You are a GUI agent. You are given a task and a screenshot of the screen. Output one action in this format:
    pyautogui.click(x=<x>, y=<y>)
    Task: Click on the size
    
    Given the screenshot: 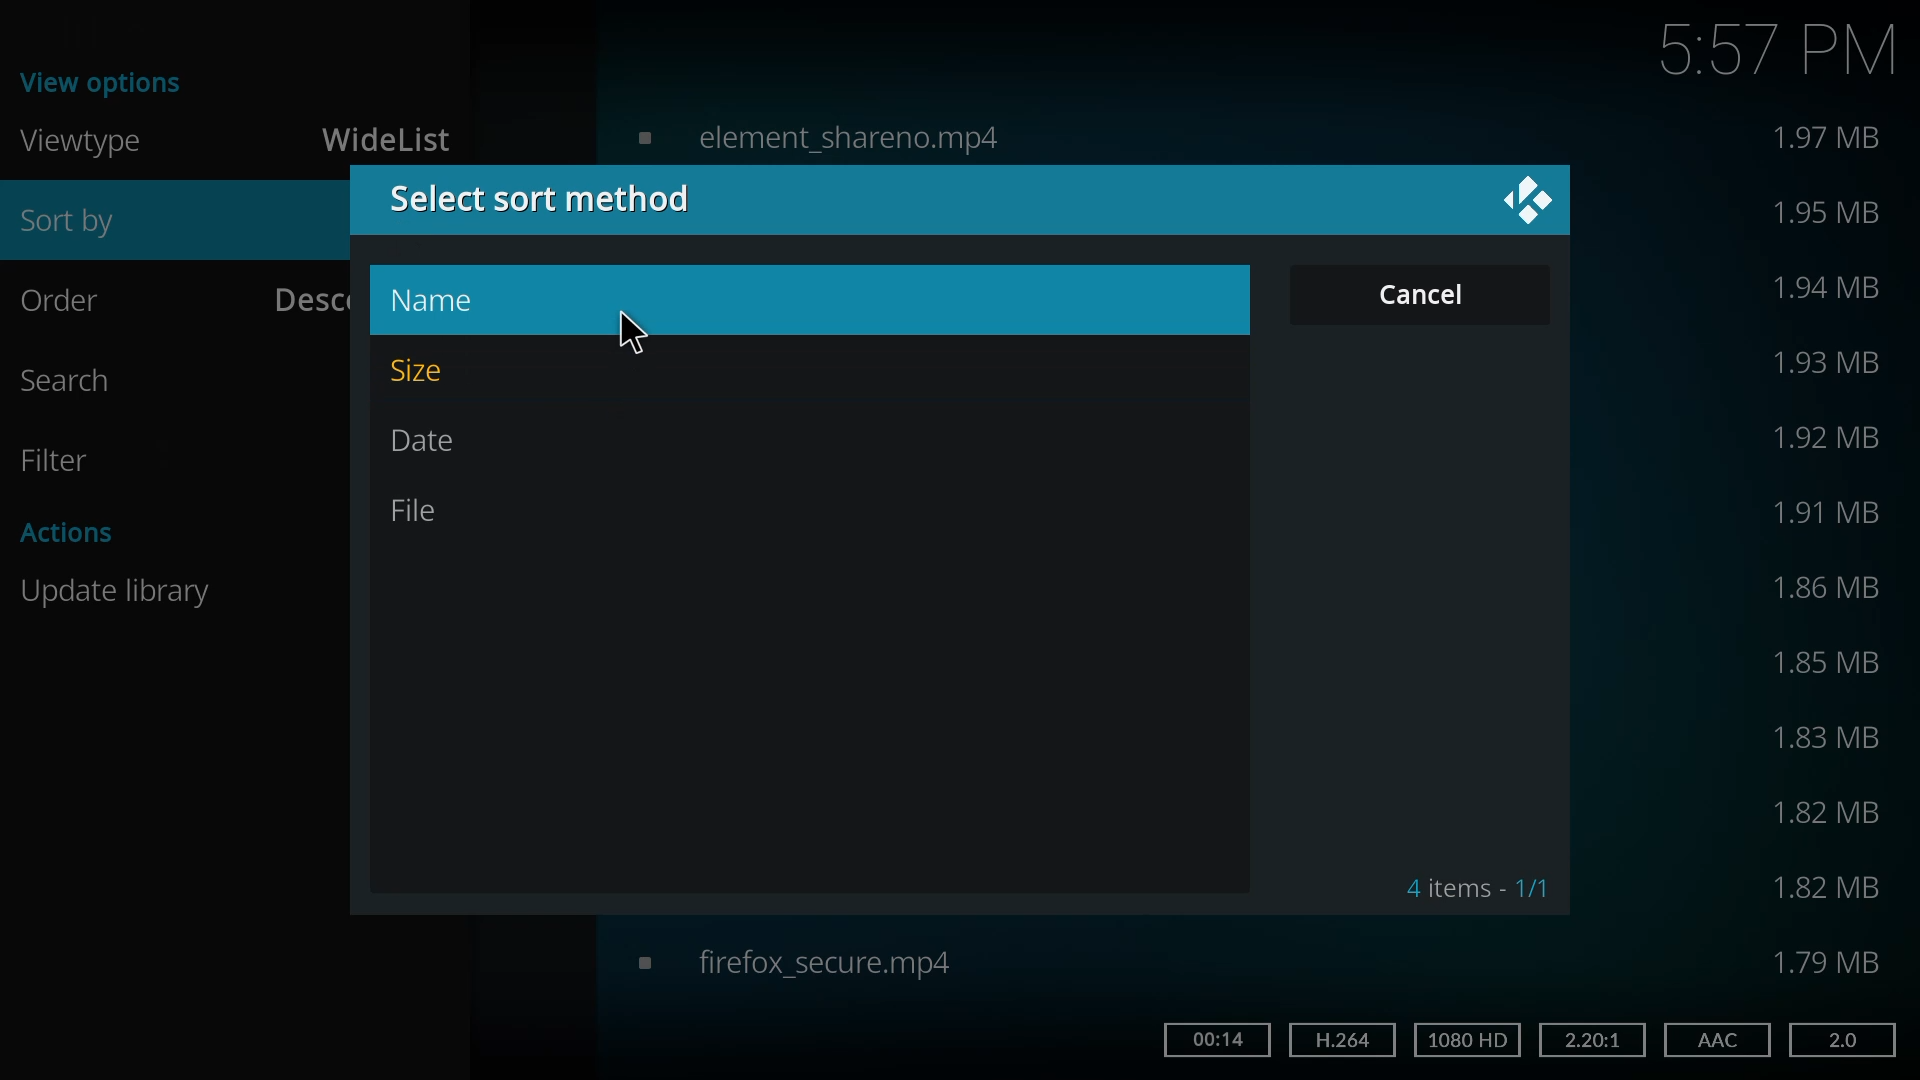 What is the action you would take?
    pyautogui.click(x=1831, y=511)
    